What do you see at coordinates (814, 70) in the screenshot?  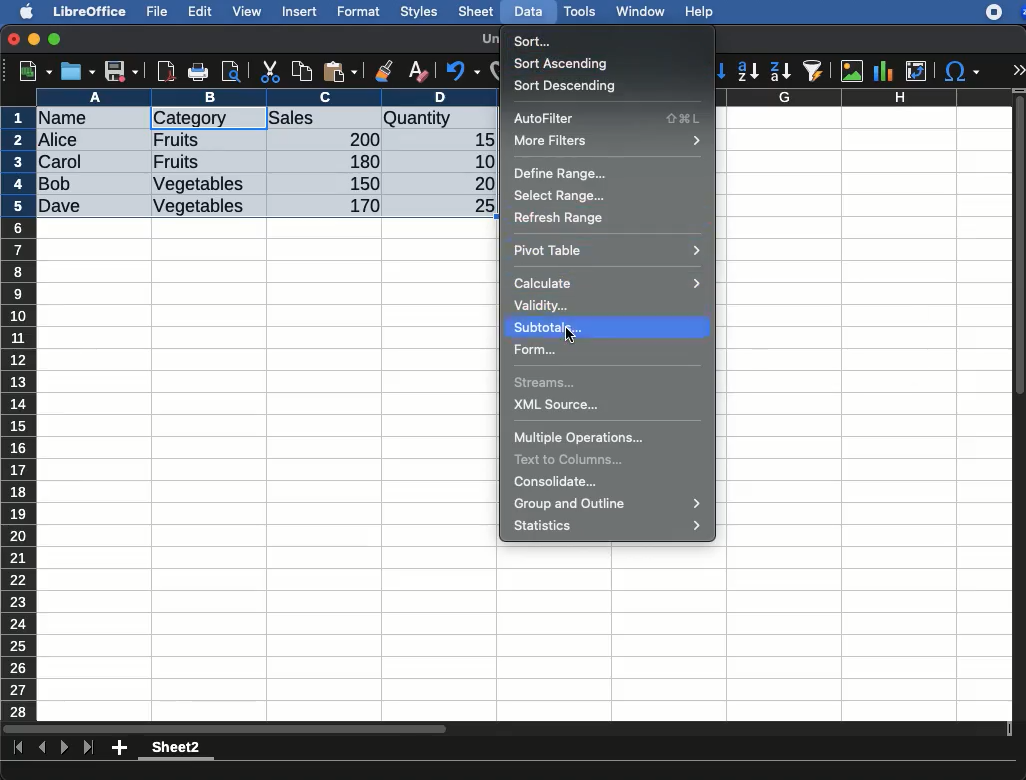 I see `autofilter` at bounding box center [814, 70].